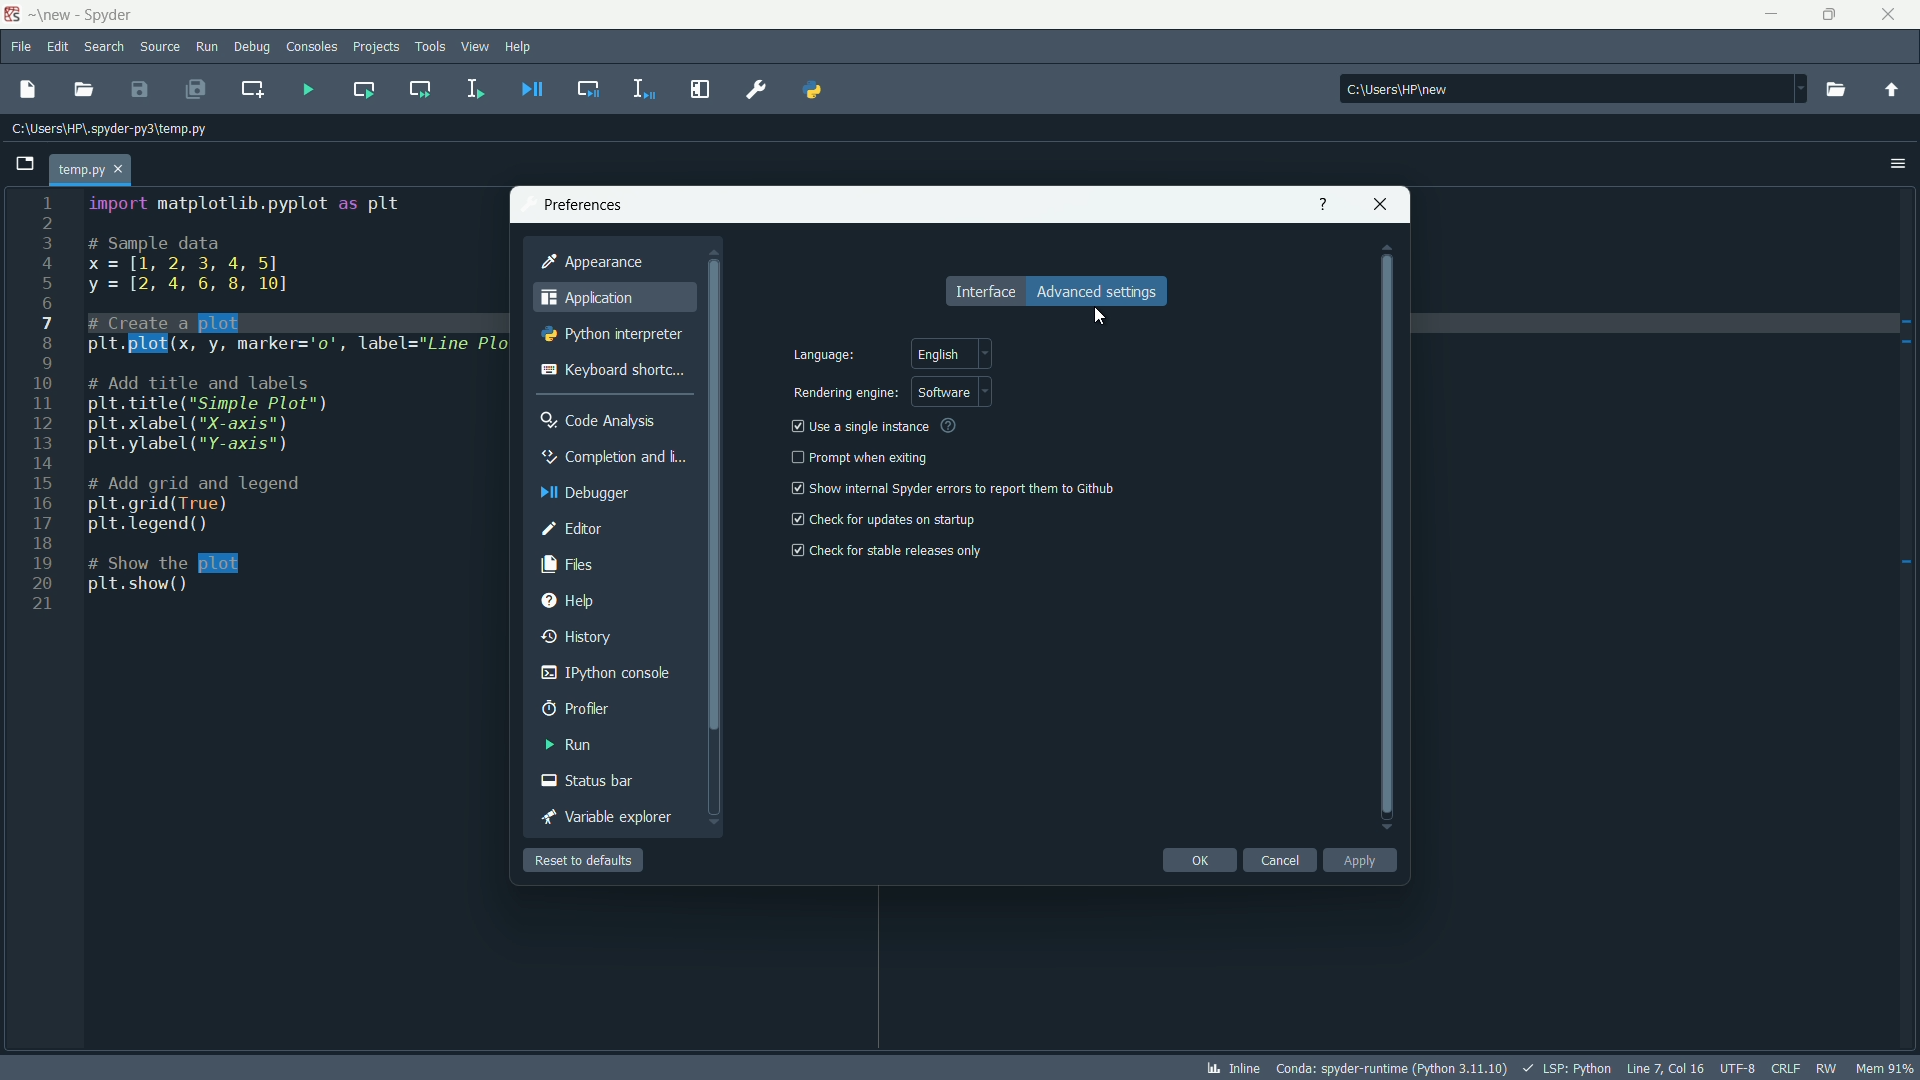  What do you see at coordinates (1379, 204) in the screenshot?
I see `close` at bounding box center [1379, 204].